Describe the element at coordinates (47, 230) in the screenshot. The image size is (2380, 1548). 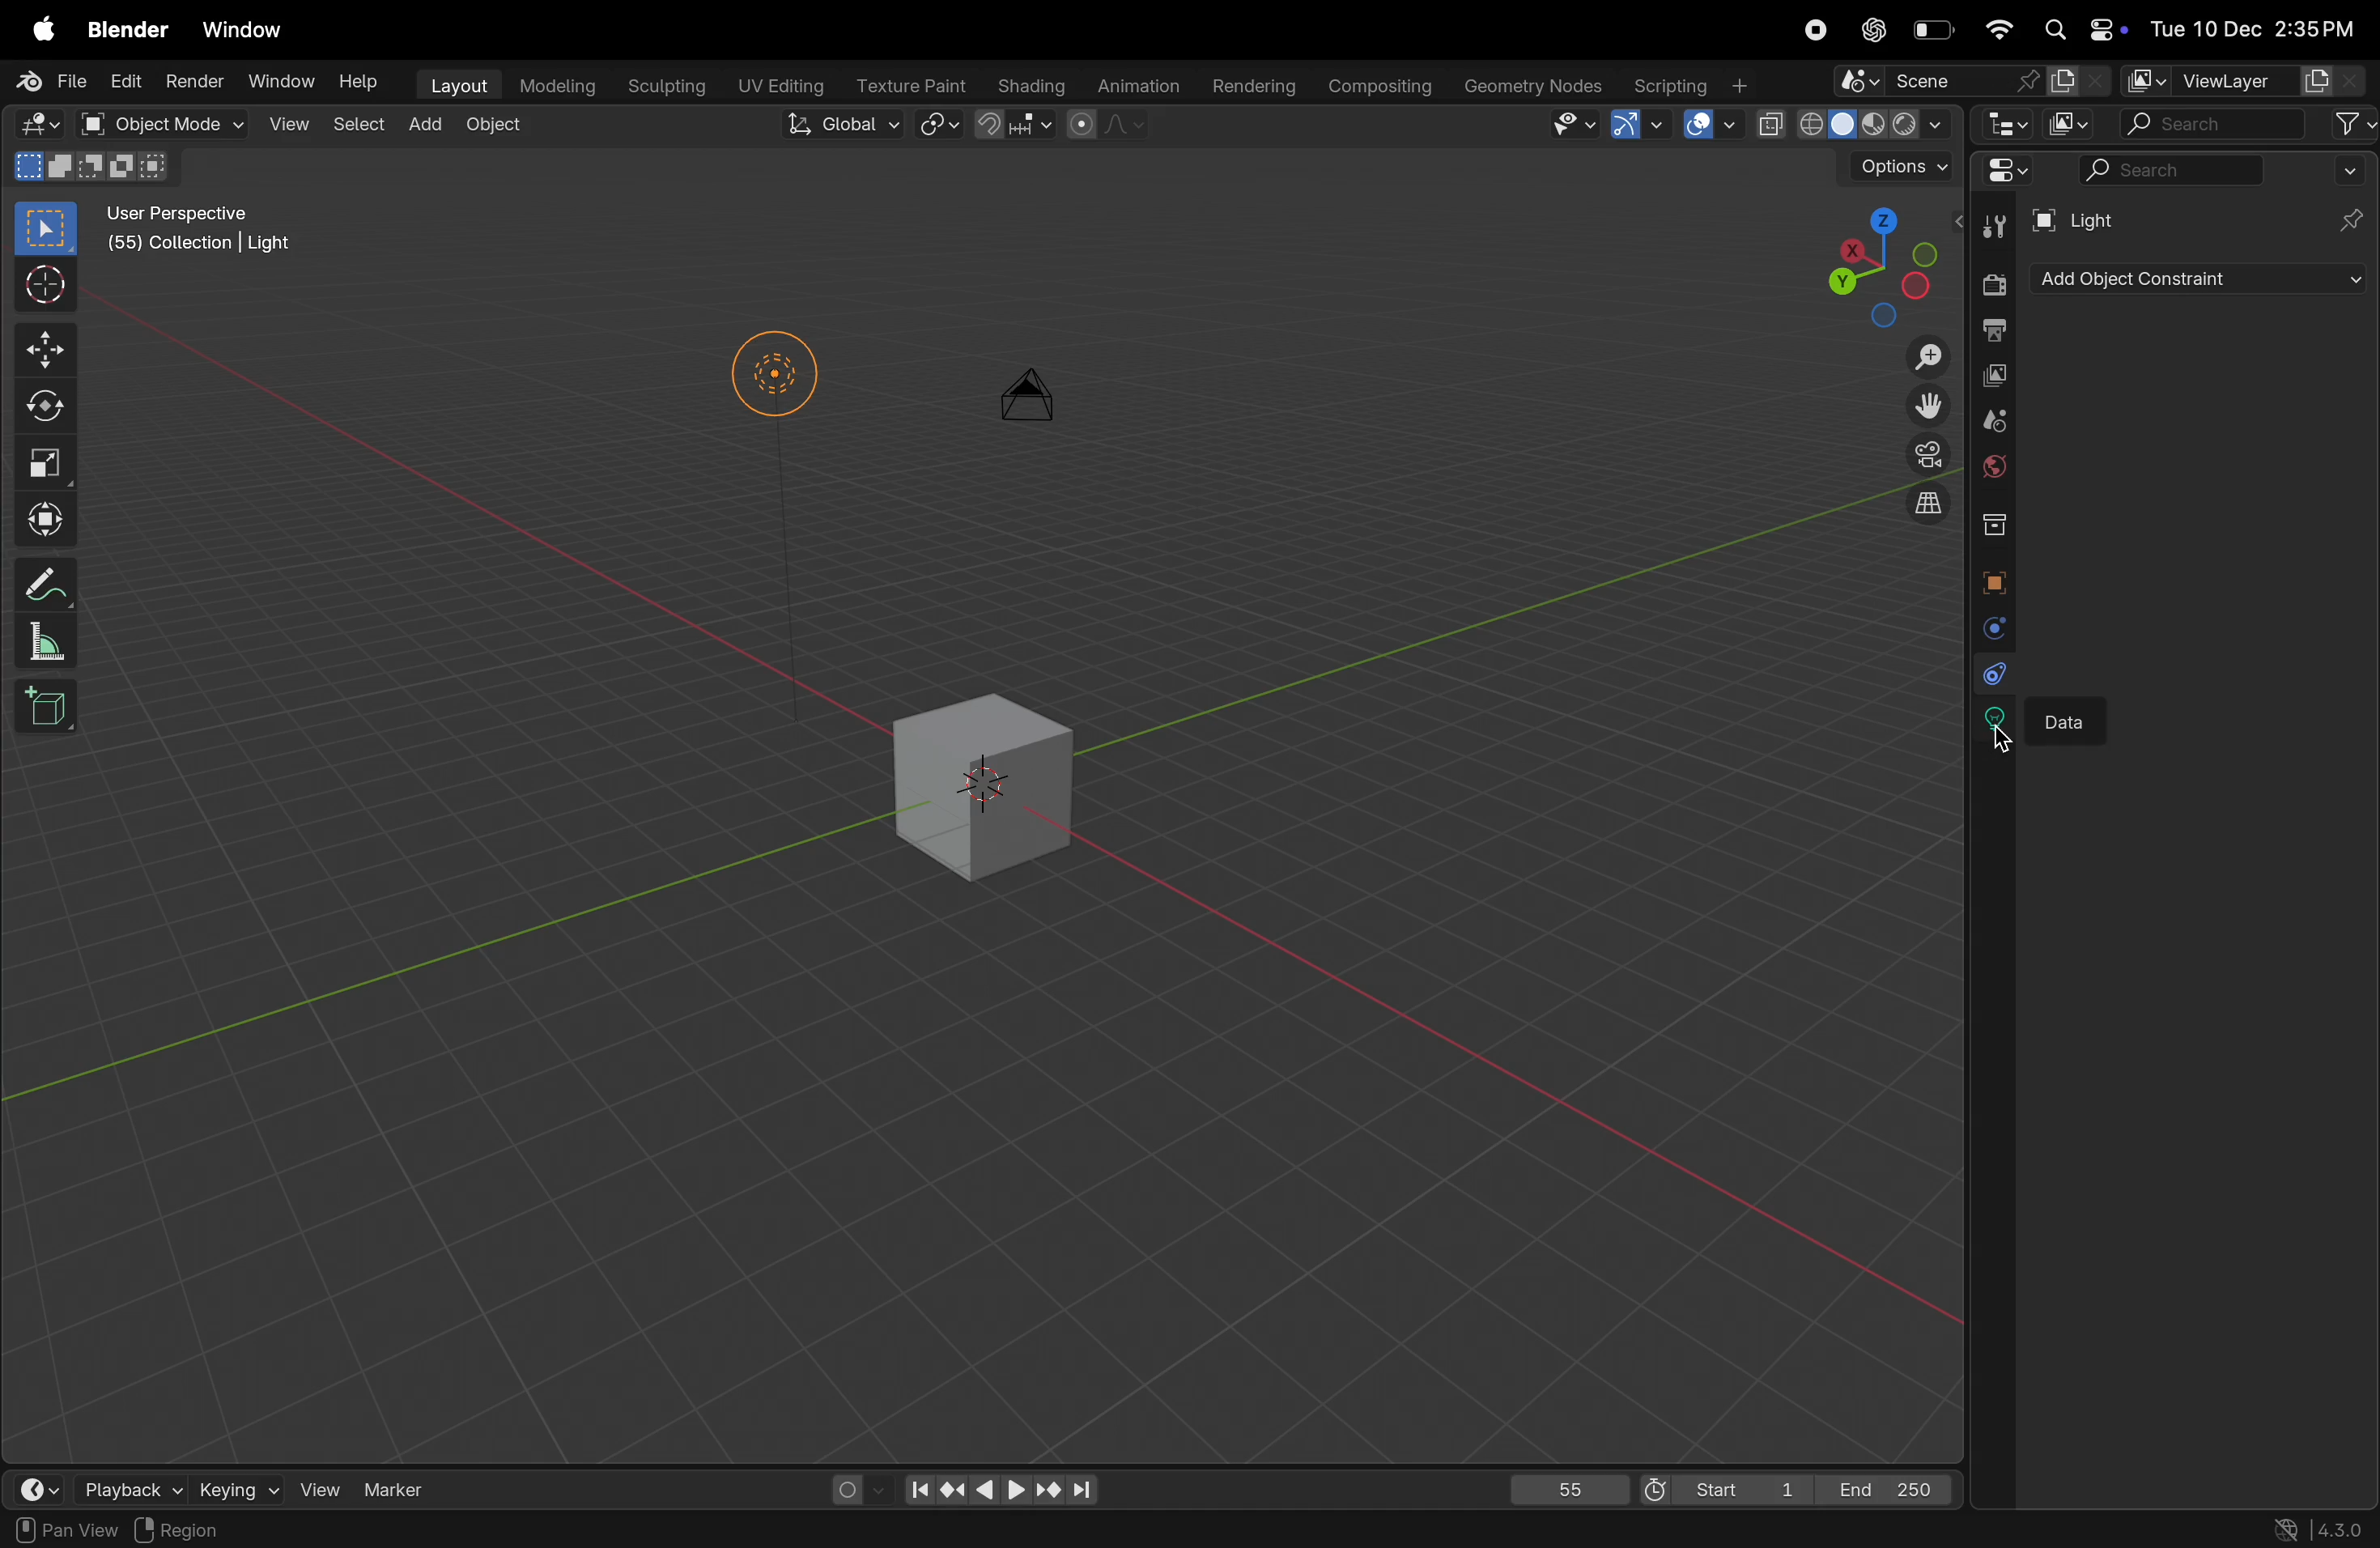
I see `select` at that location.